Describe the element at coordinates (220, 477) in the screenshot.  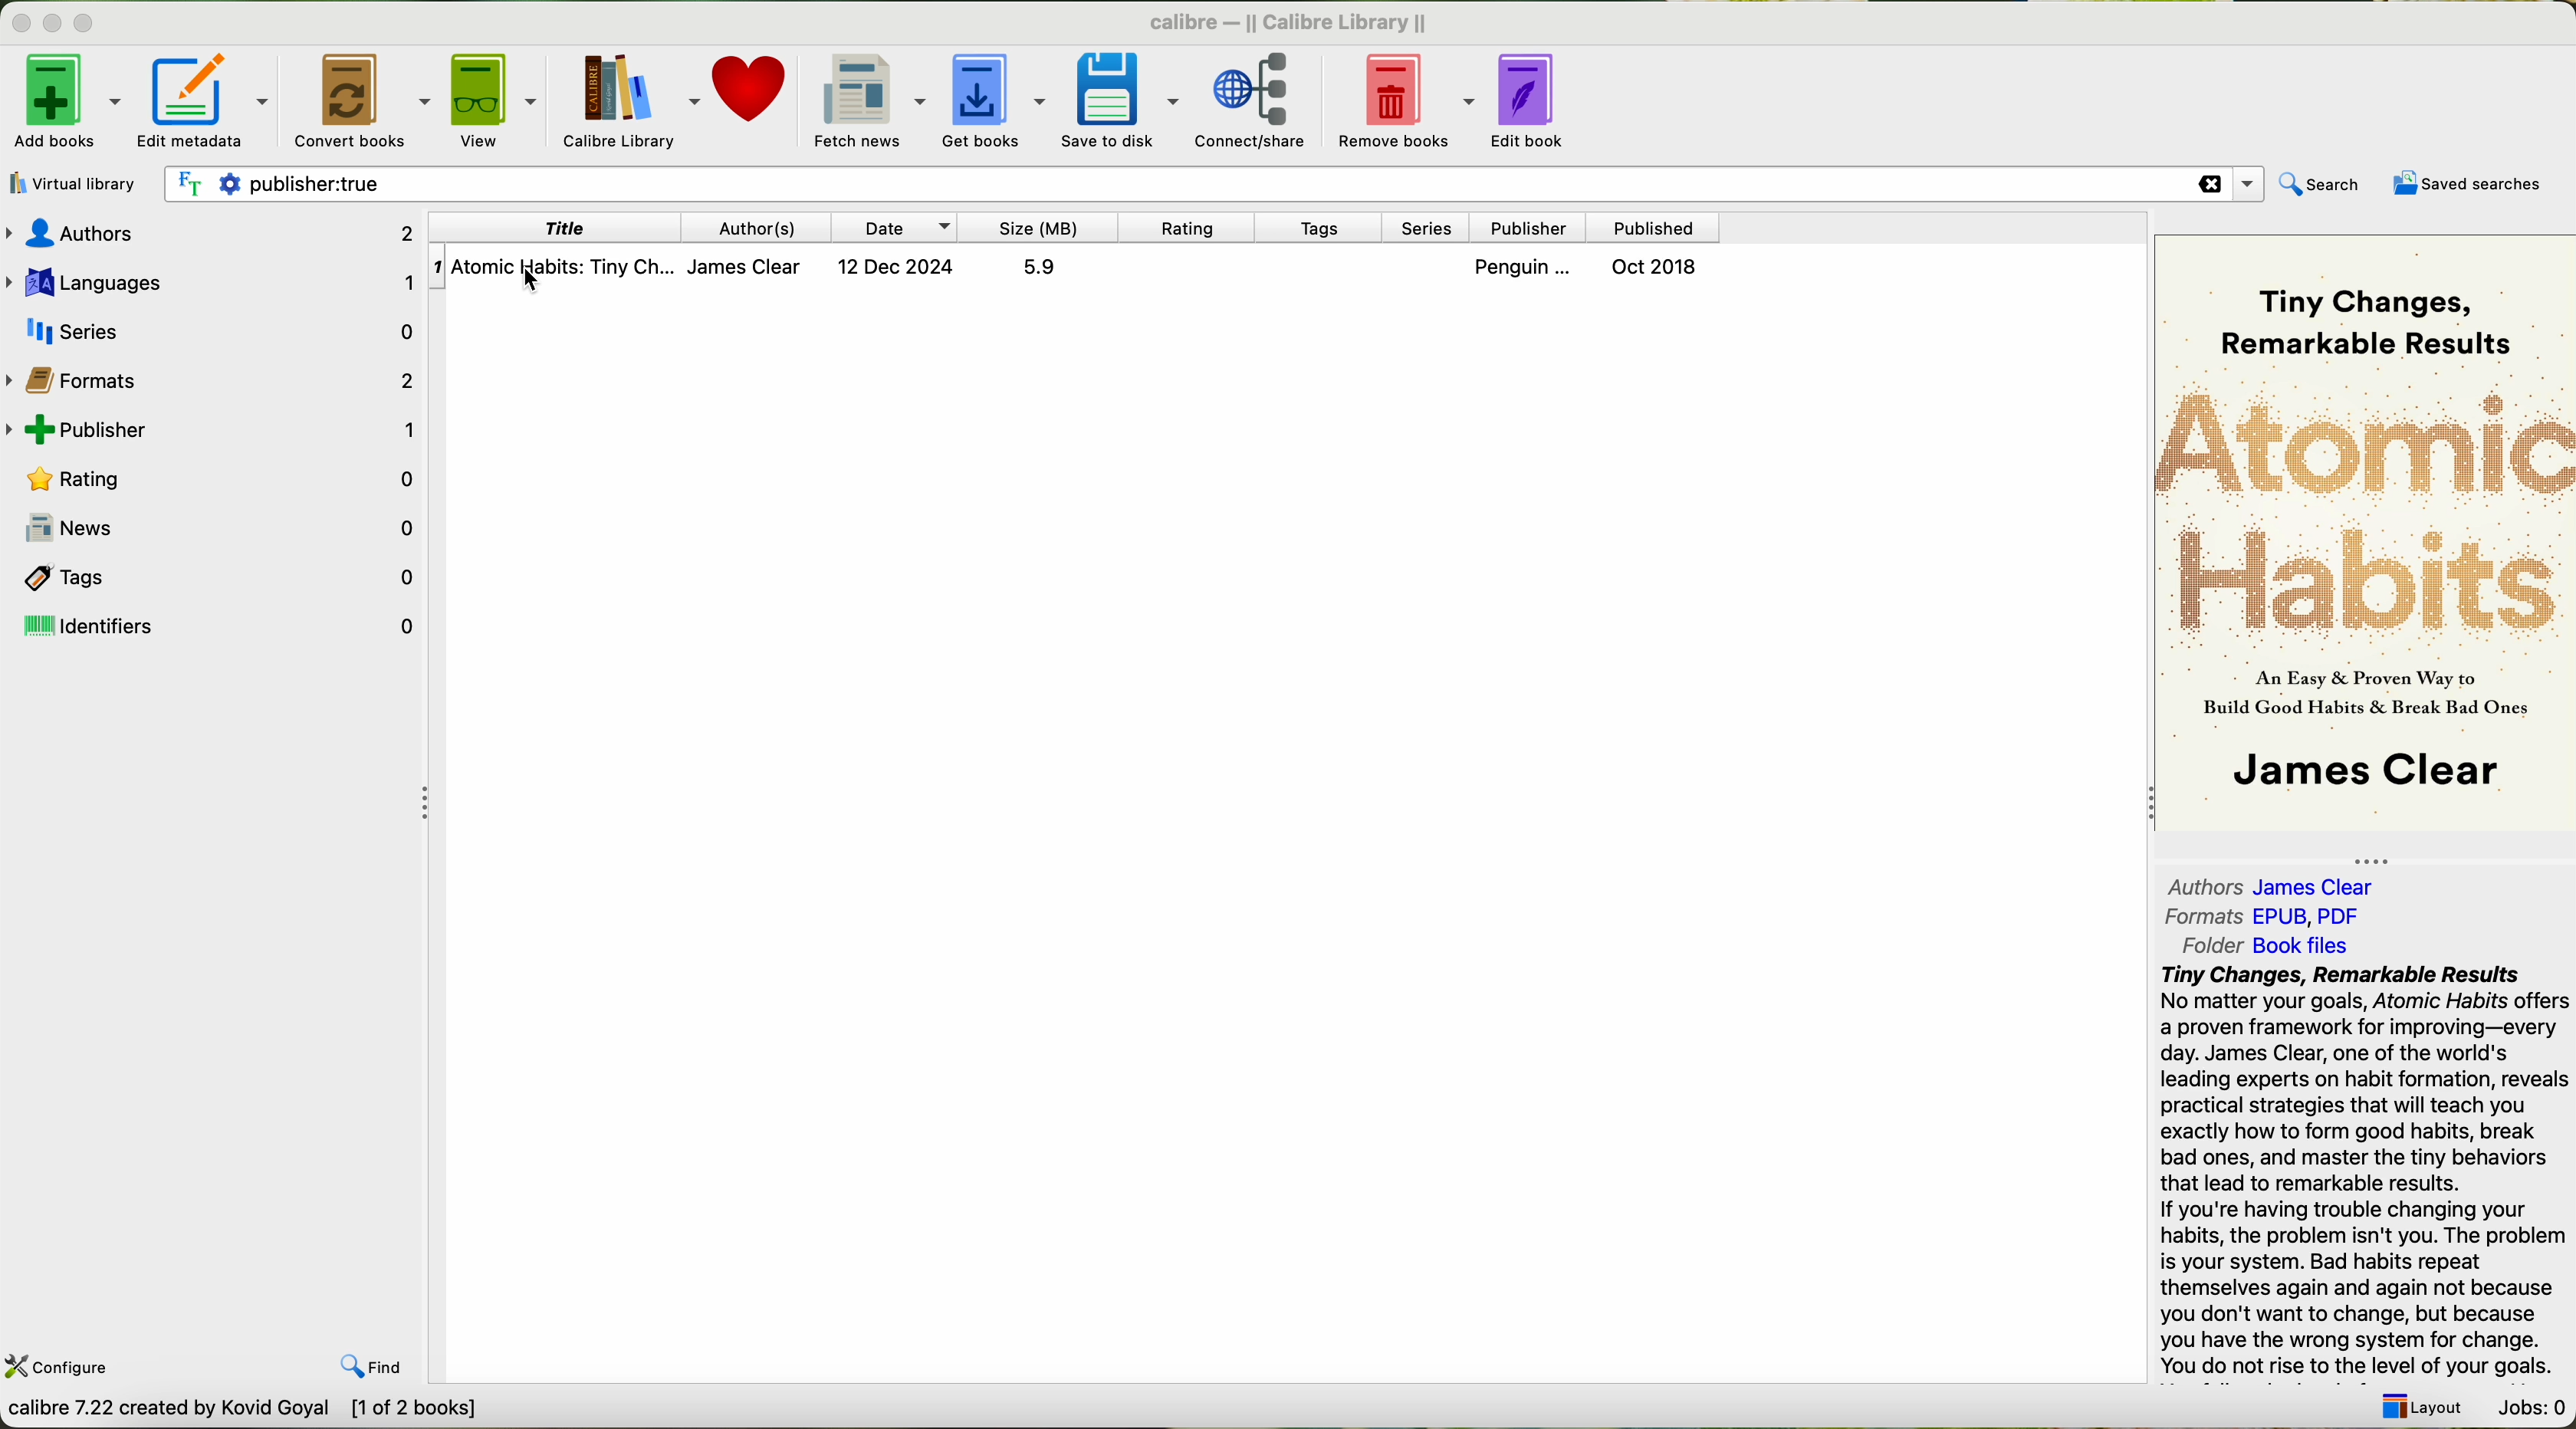
I see `rating` at that location.